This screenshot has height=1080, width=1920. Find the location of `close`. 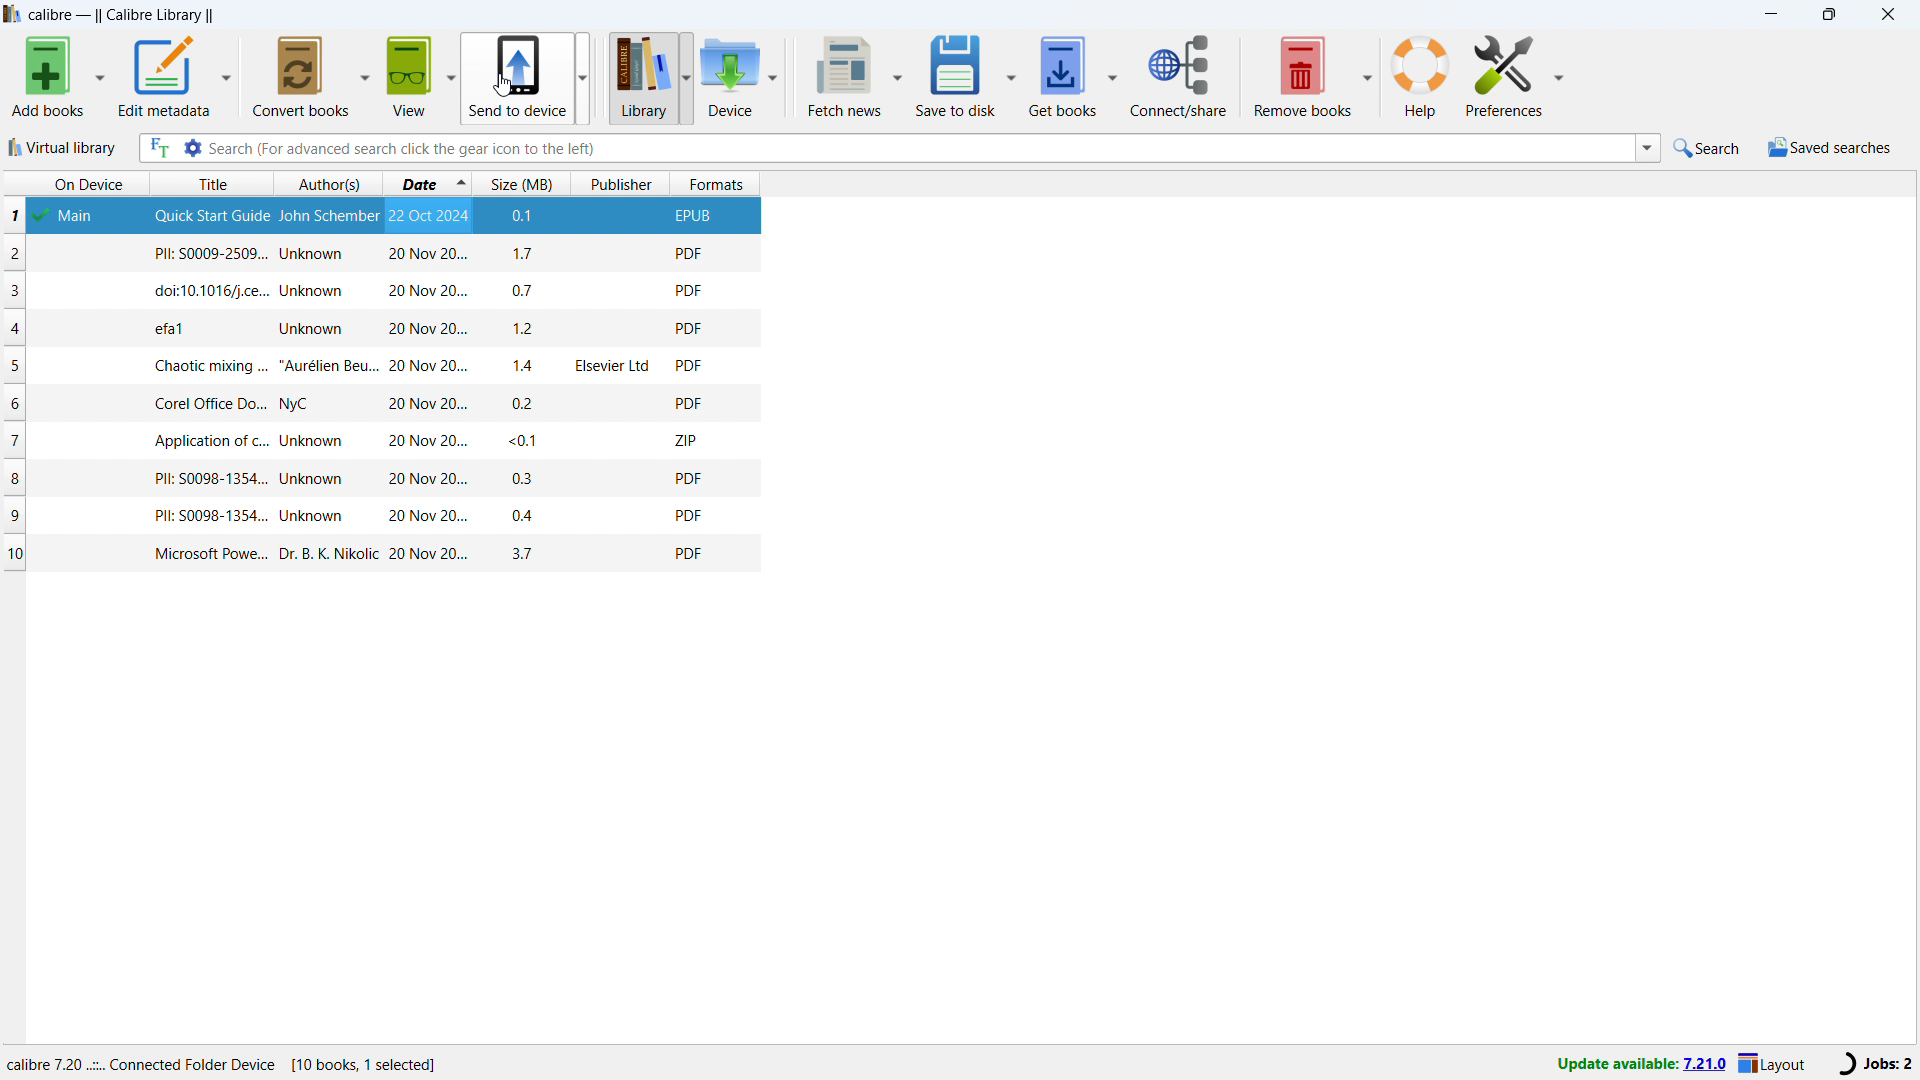

close is located at coordinates (1887, 15).